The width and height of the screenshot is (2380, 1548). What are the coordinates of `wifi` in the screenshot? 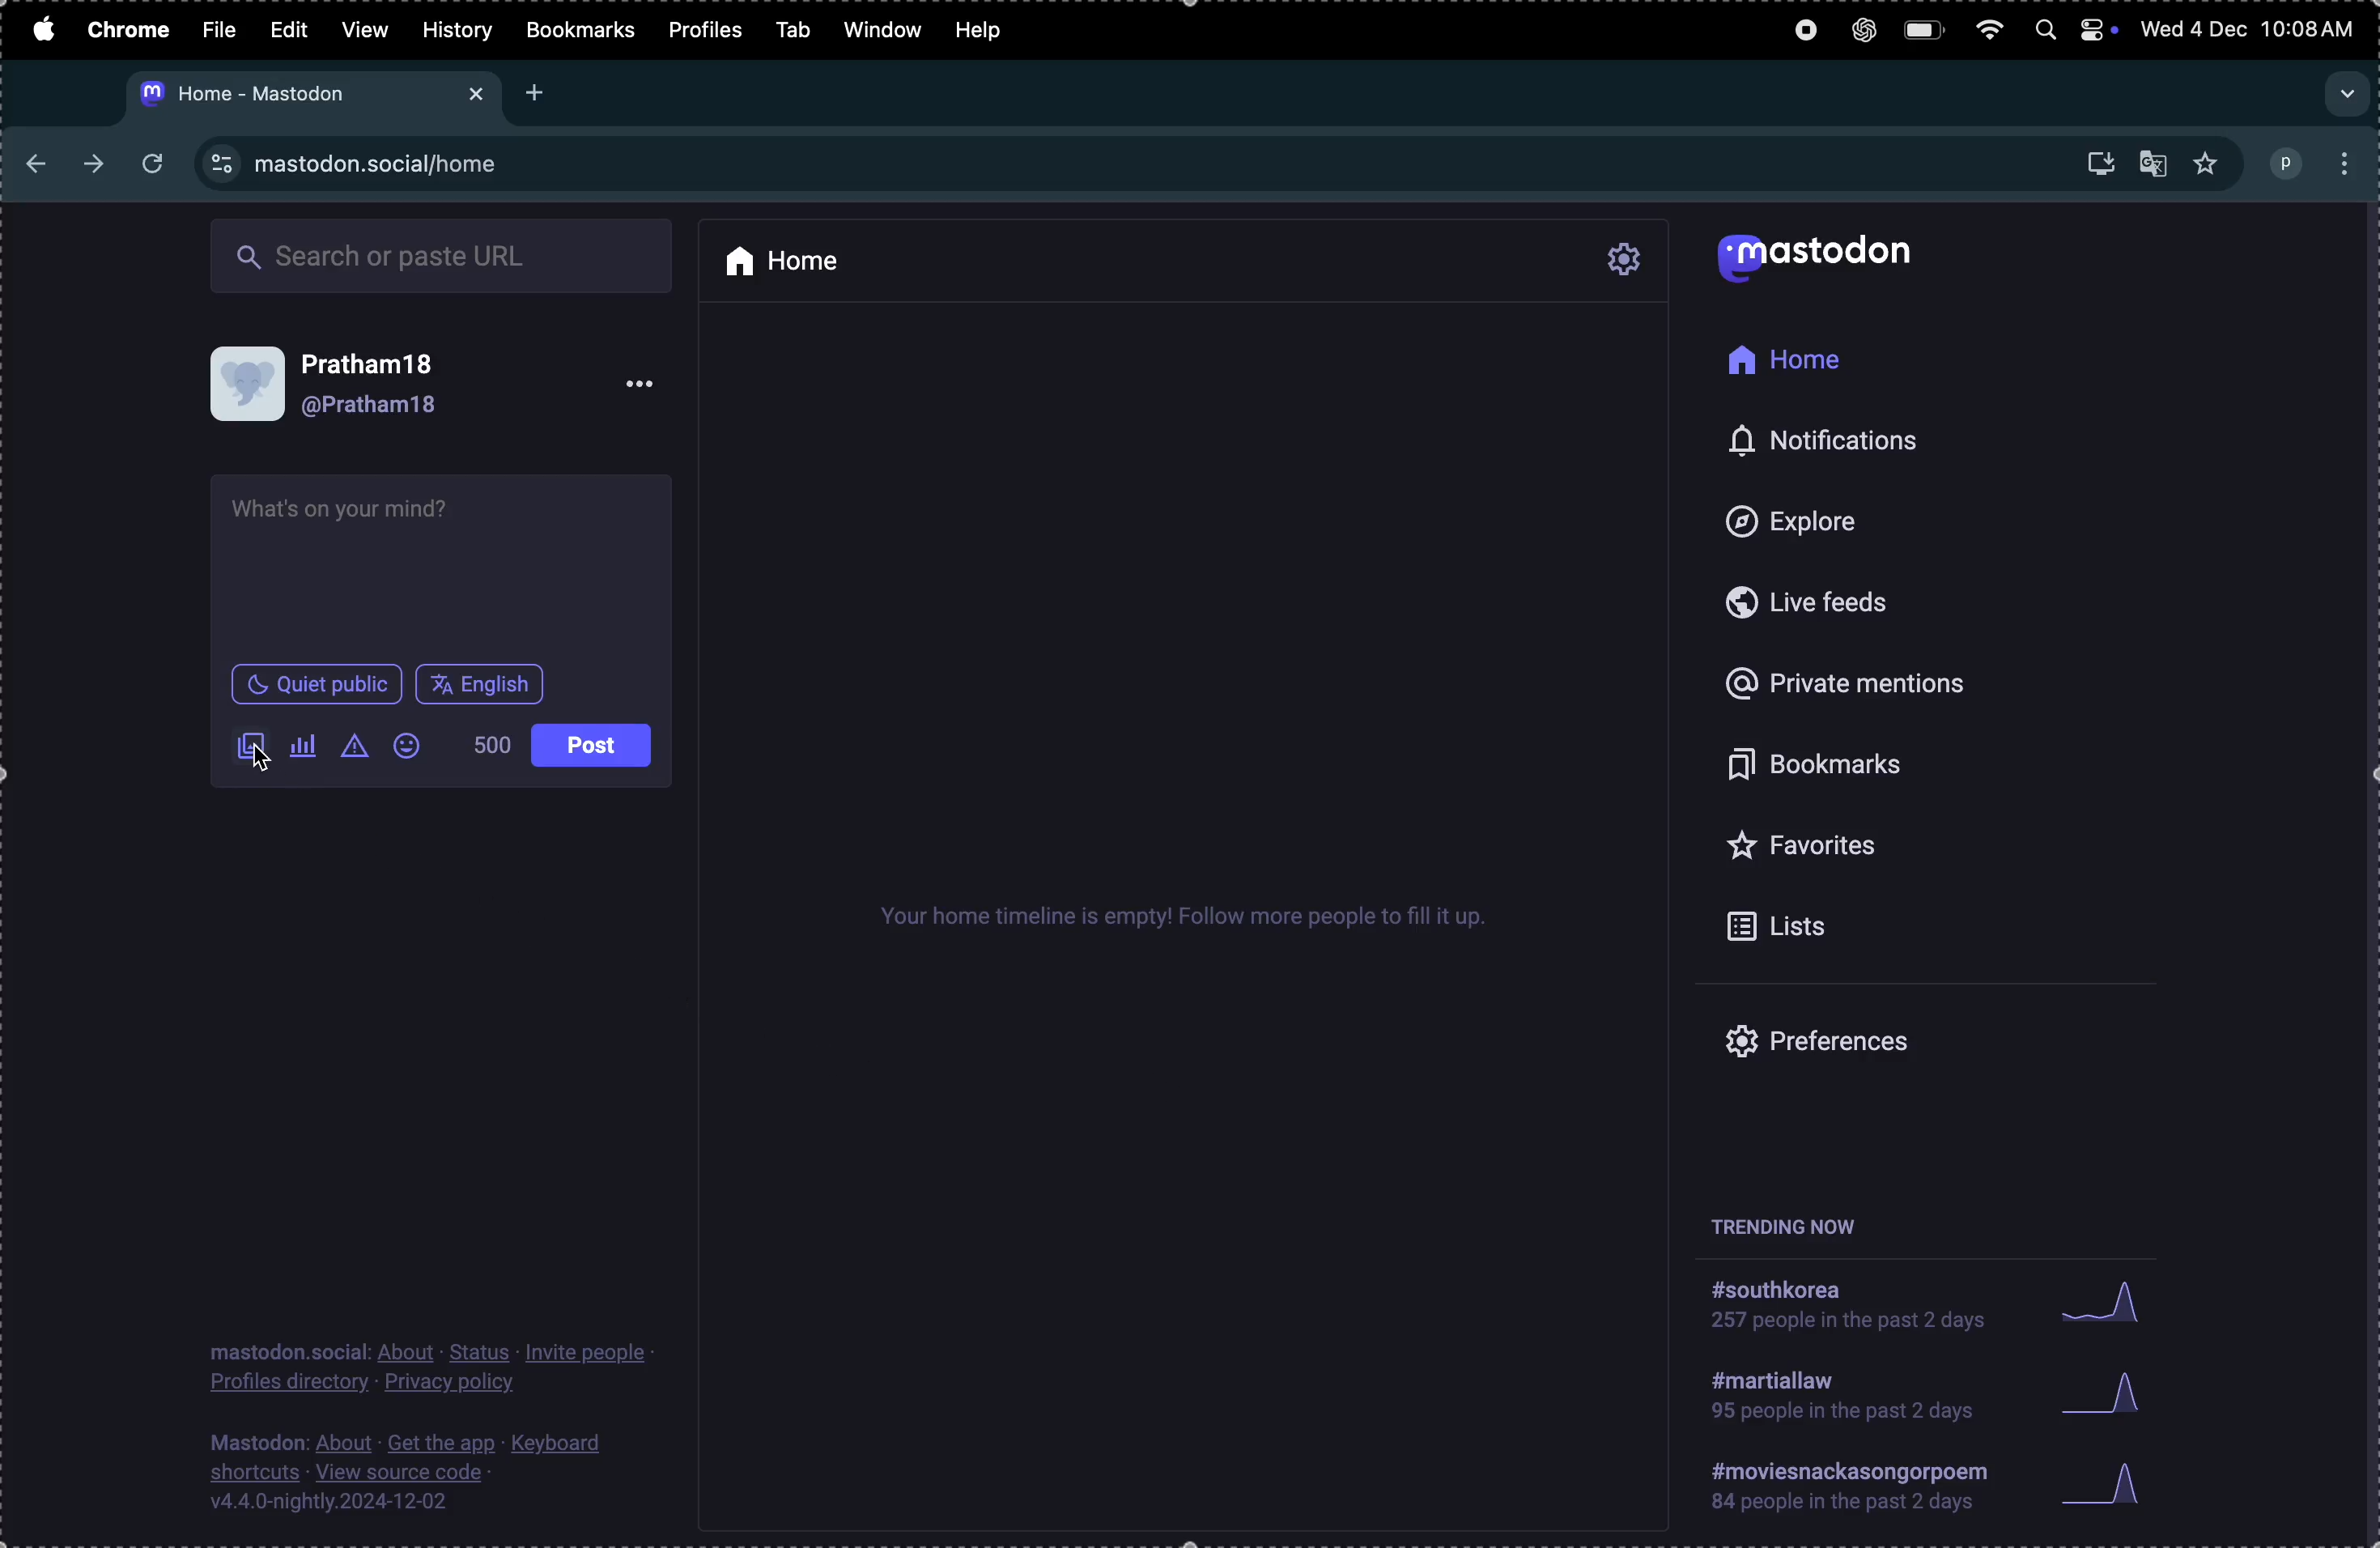 It's located at (1986, 29).